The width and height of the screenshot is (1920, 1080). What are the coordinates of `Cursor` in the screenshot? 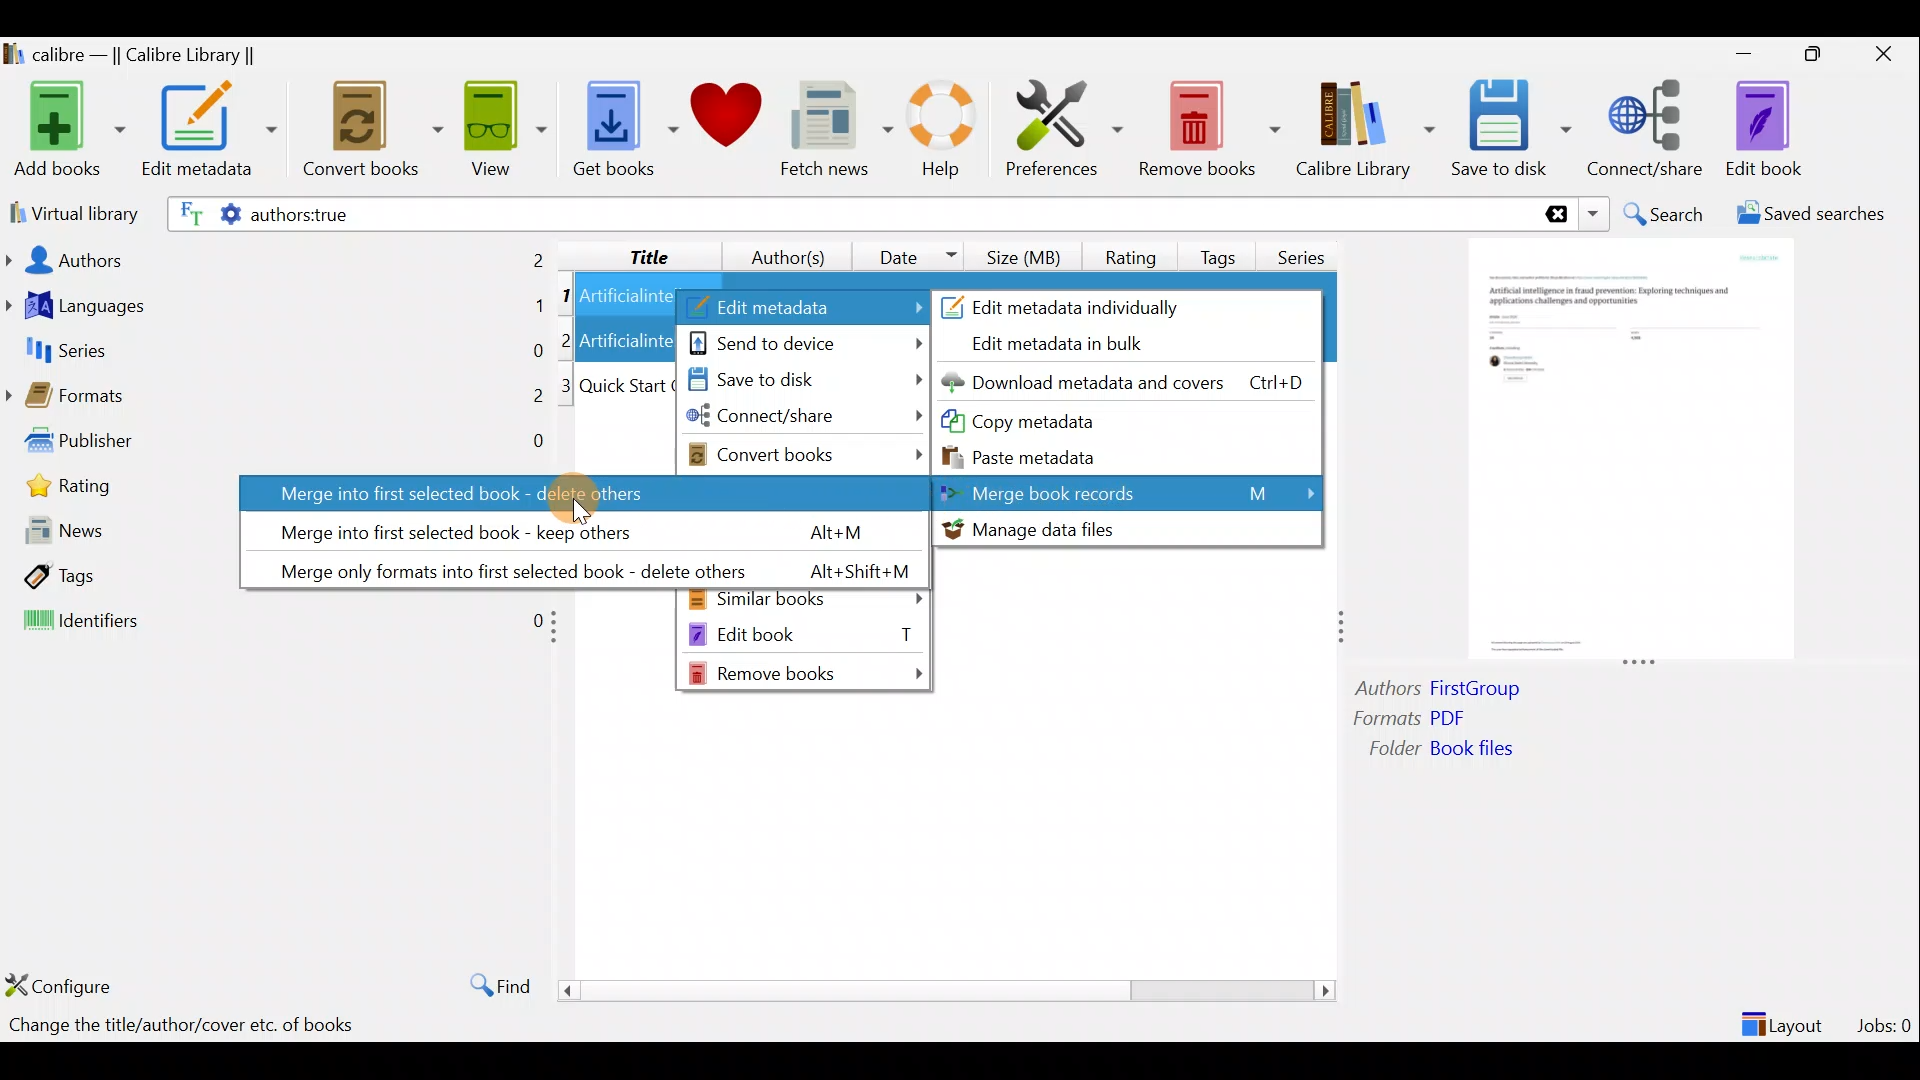 It's located at (575, 494).